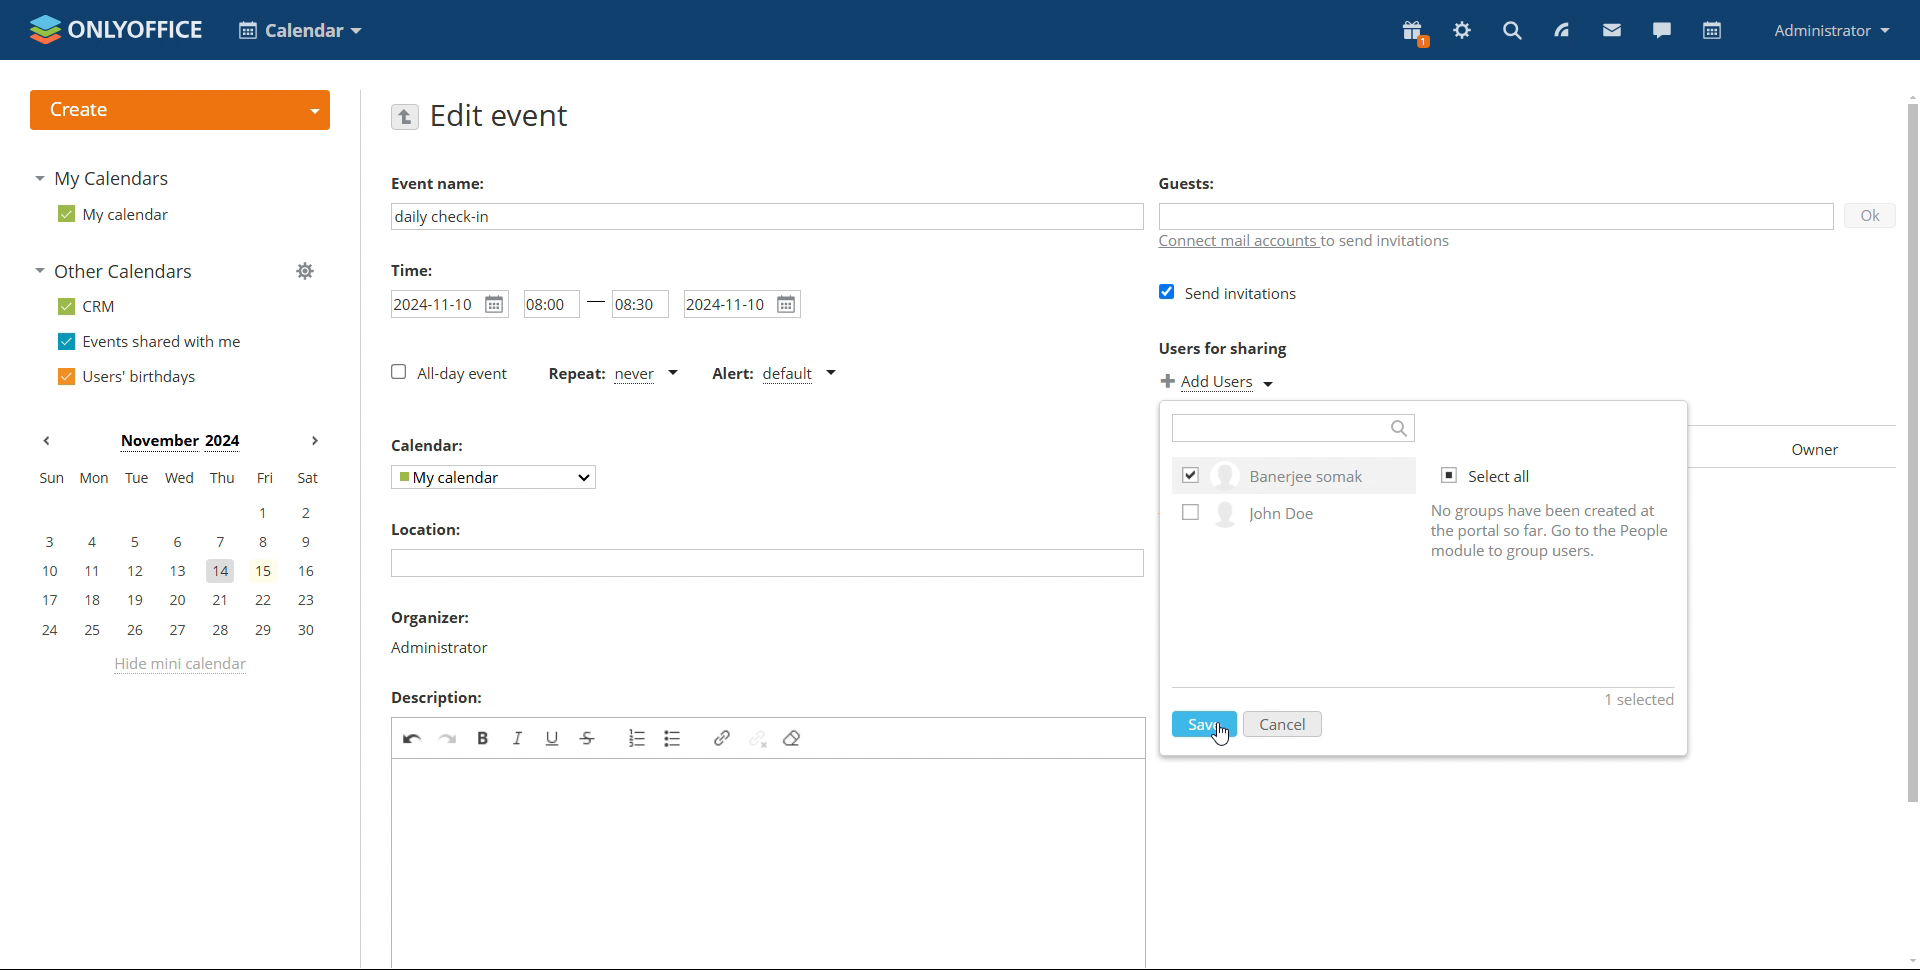  I want to click on select all, so click(1494, 476).